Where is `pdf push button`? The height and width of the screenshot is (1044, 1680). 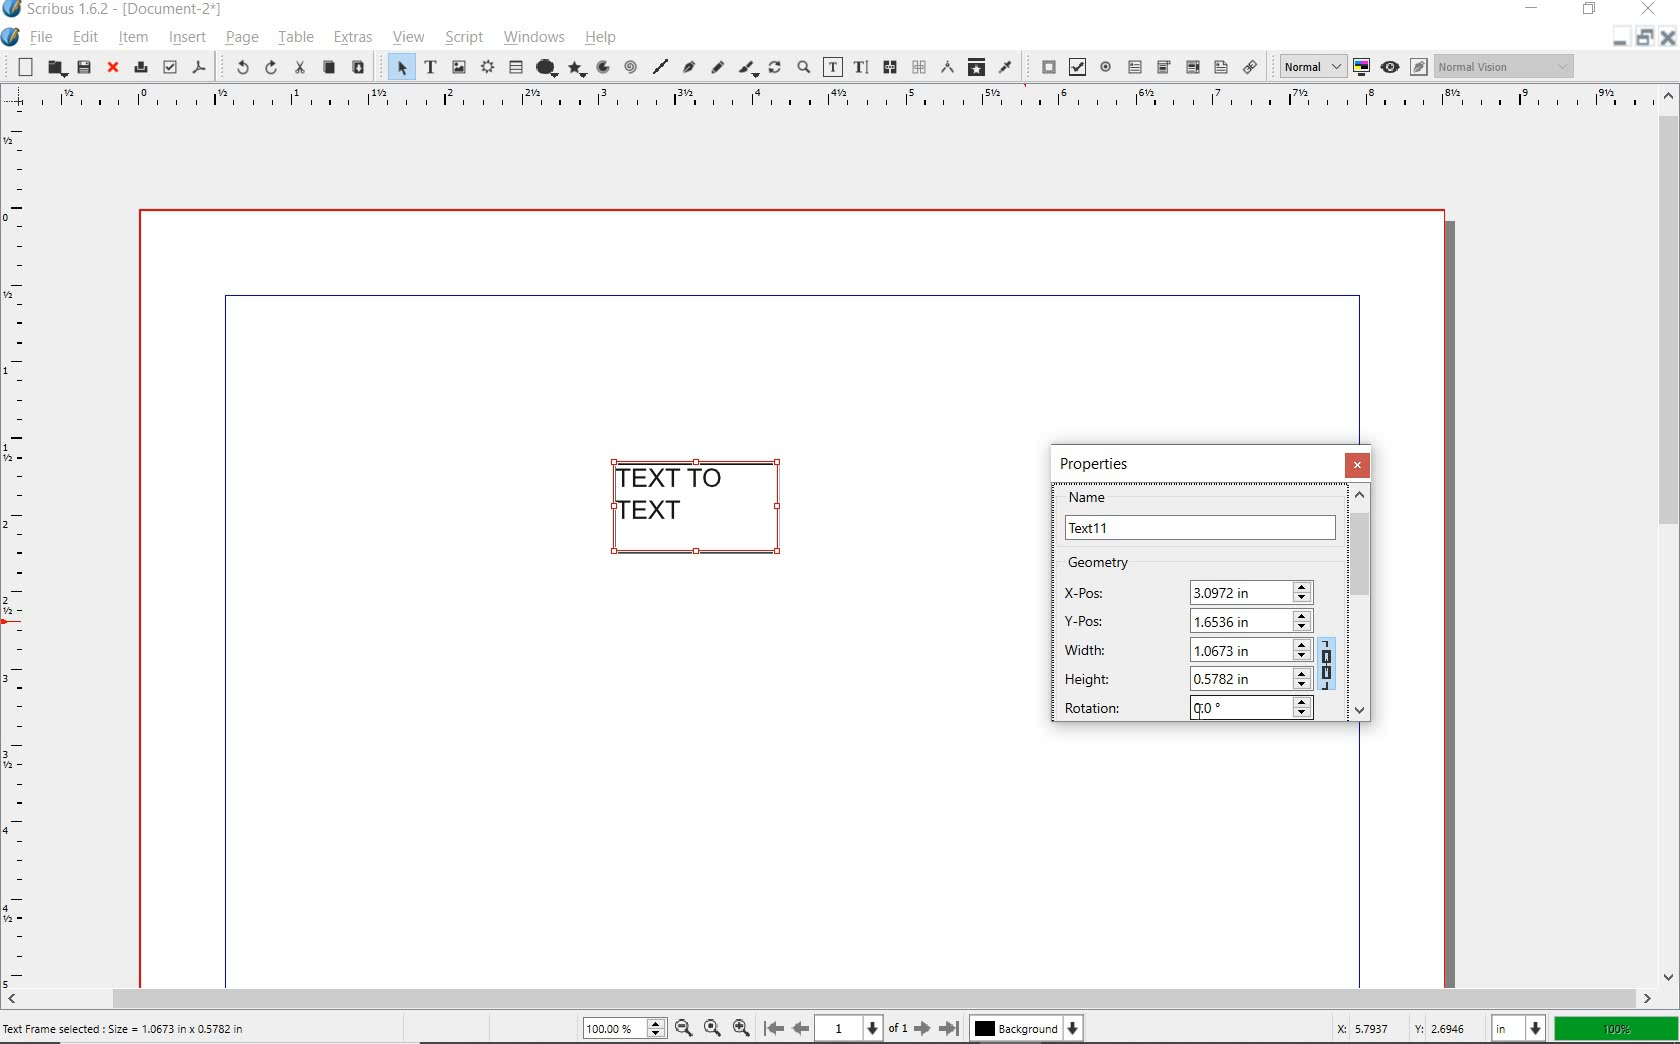
pdf push button is located at coordinates (1042, 67).